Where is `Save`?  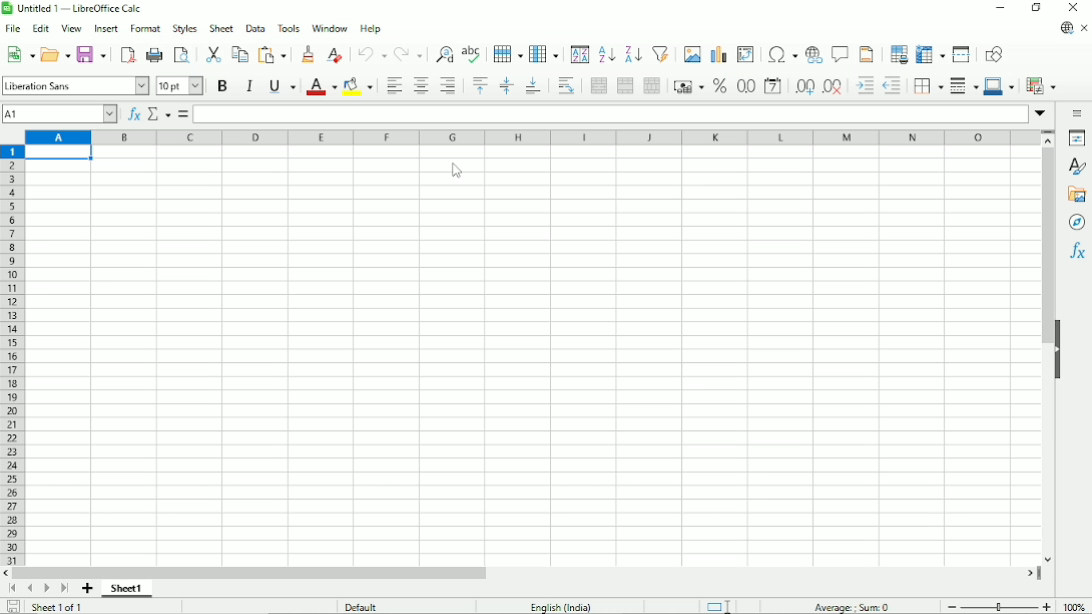 Save is located at coordinates (91, 55).